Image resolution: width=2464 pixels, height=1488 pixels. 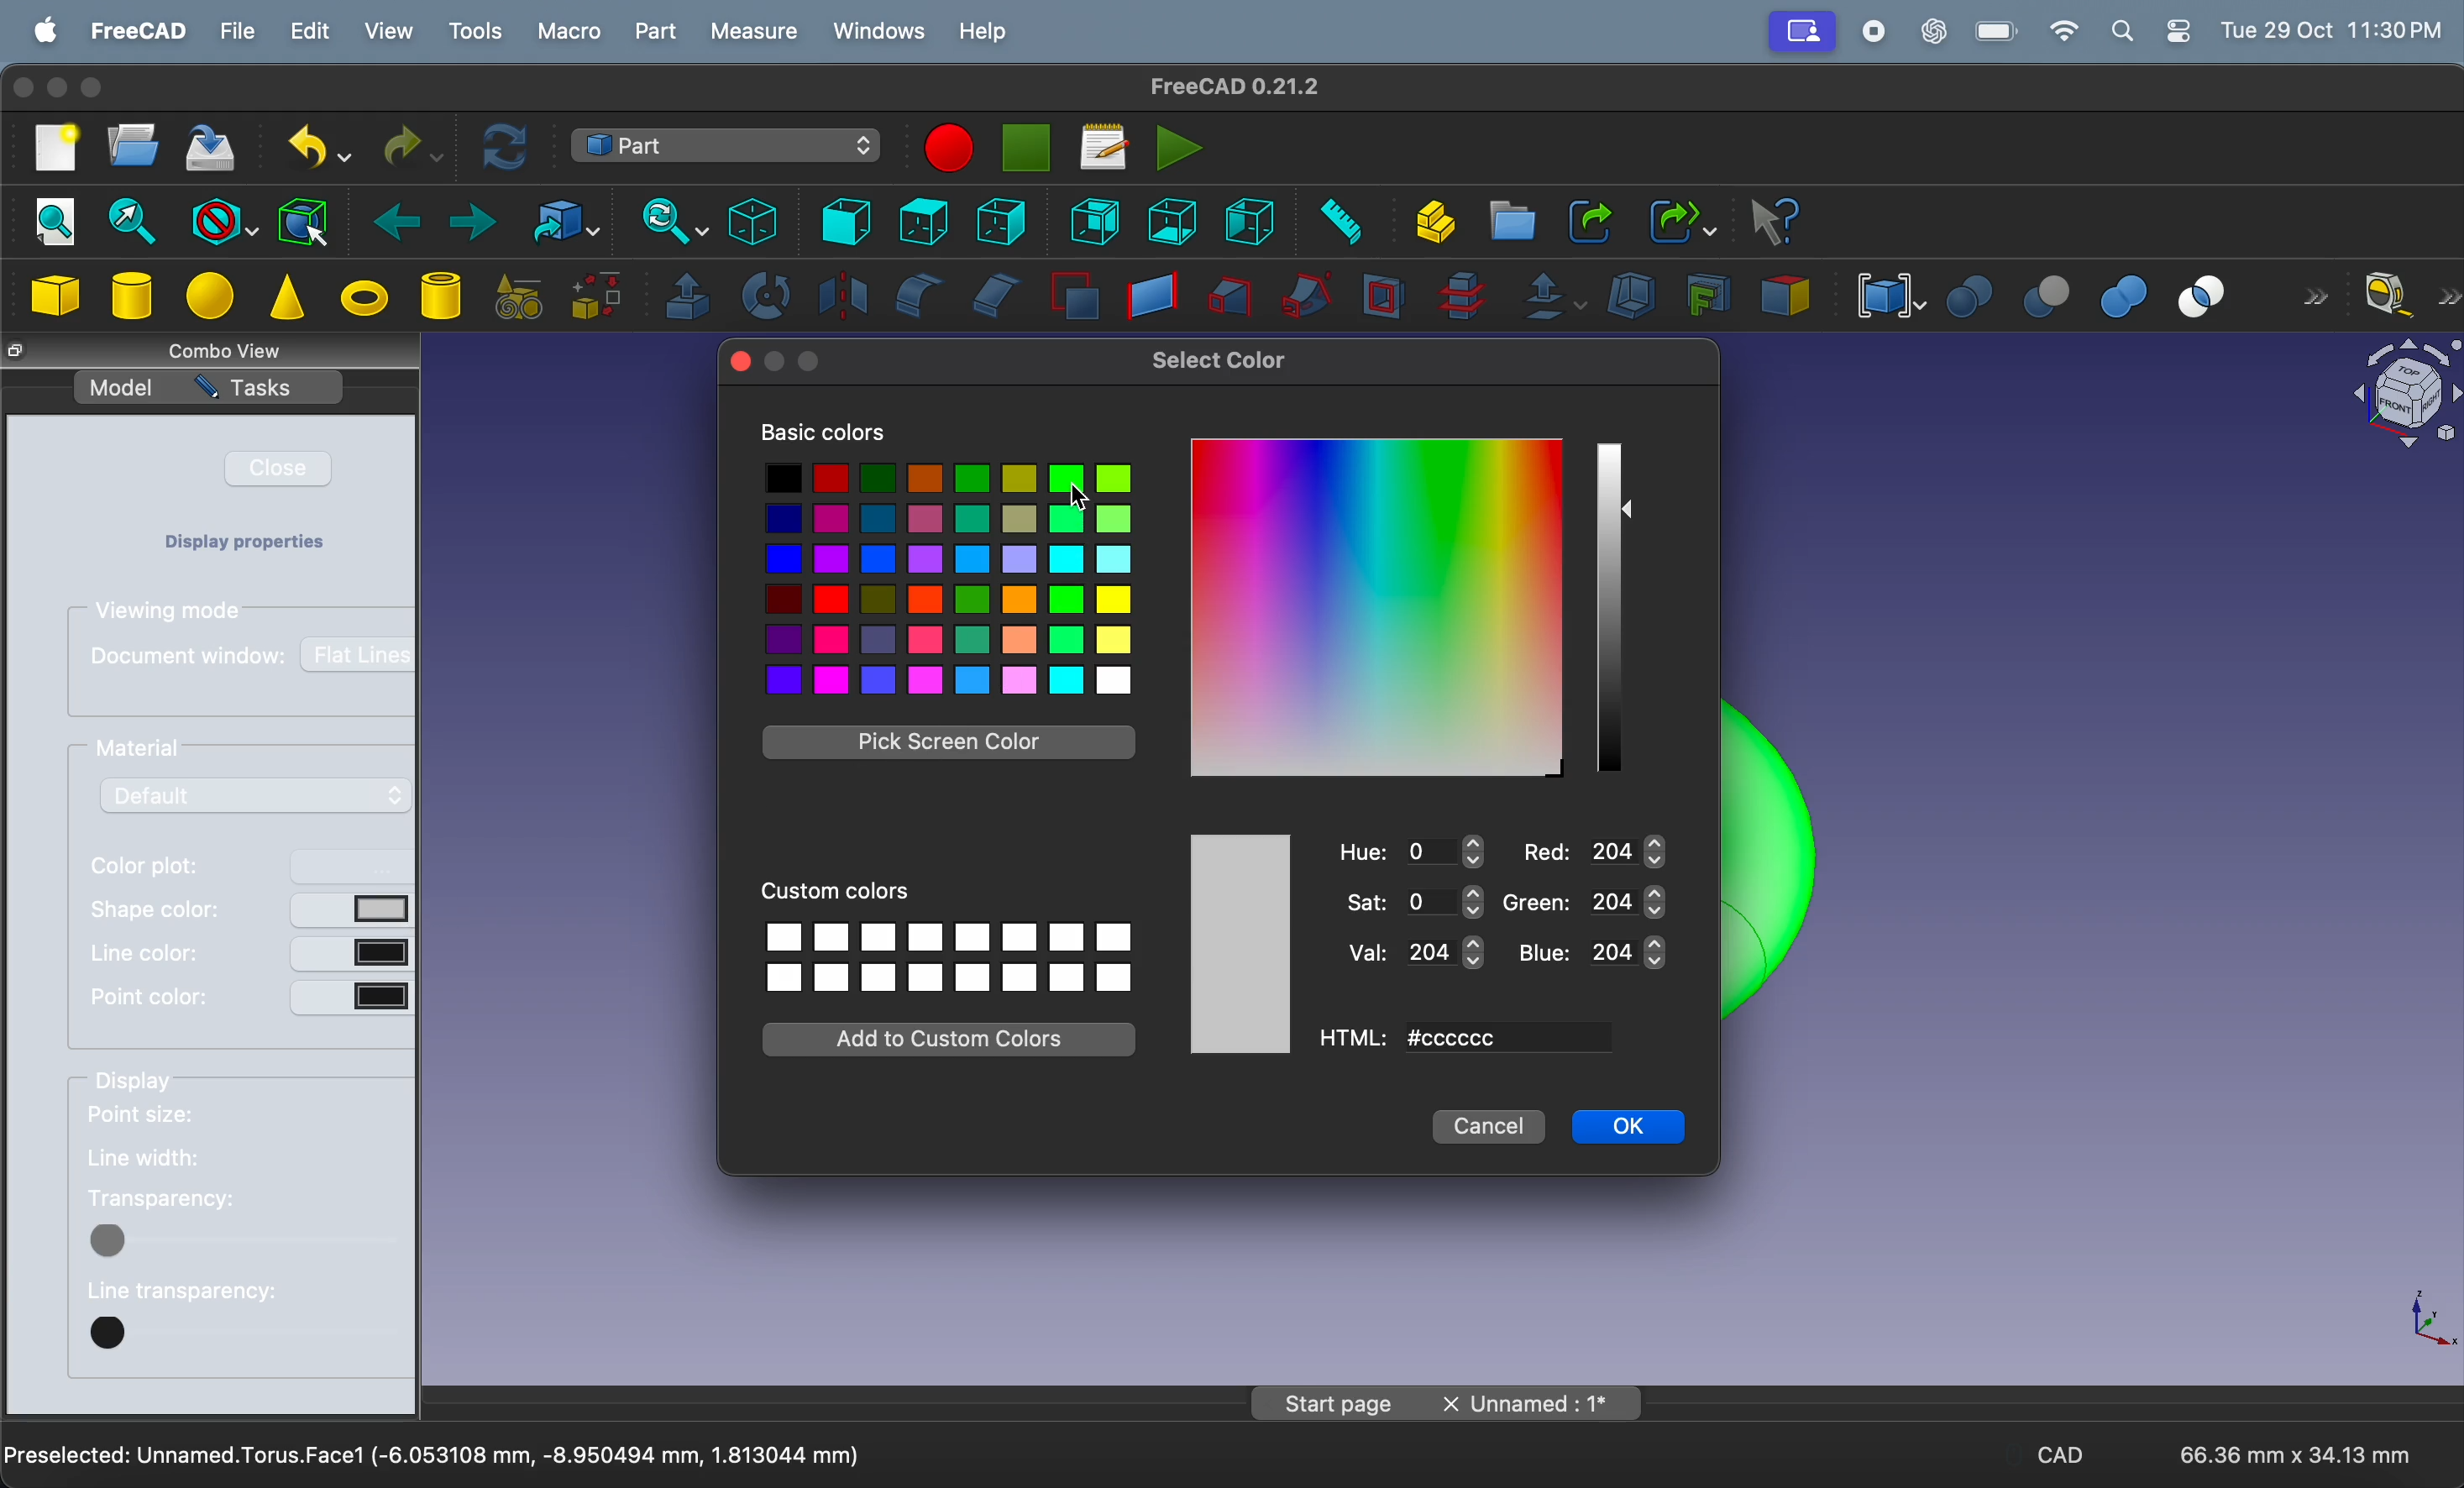 I want to click on sphere, so click(x=210, y=297).